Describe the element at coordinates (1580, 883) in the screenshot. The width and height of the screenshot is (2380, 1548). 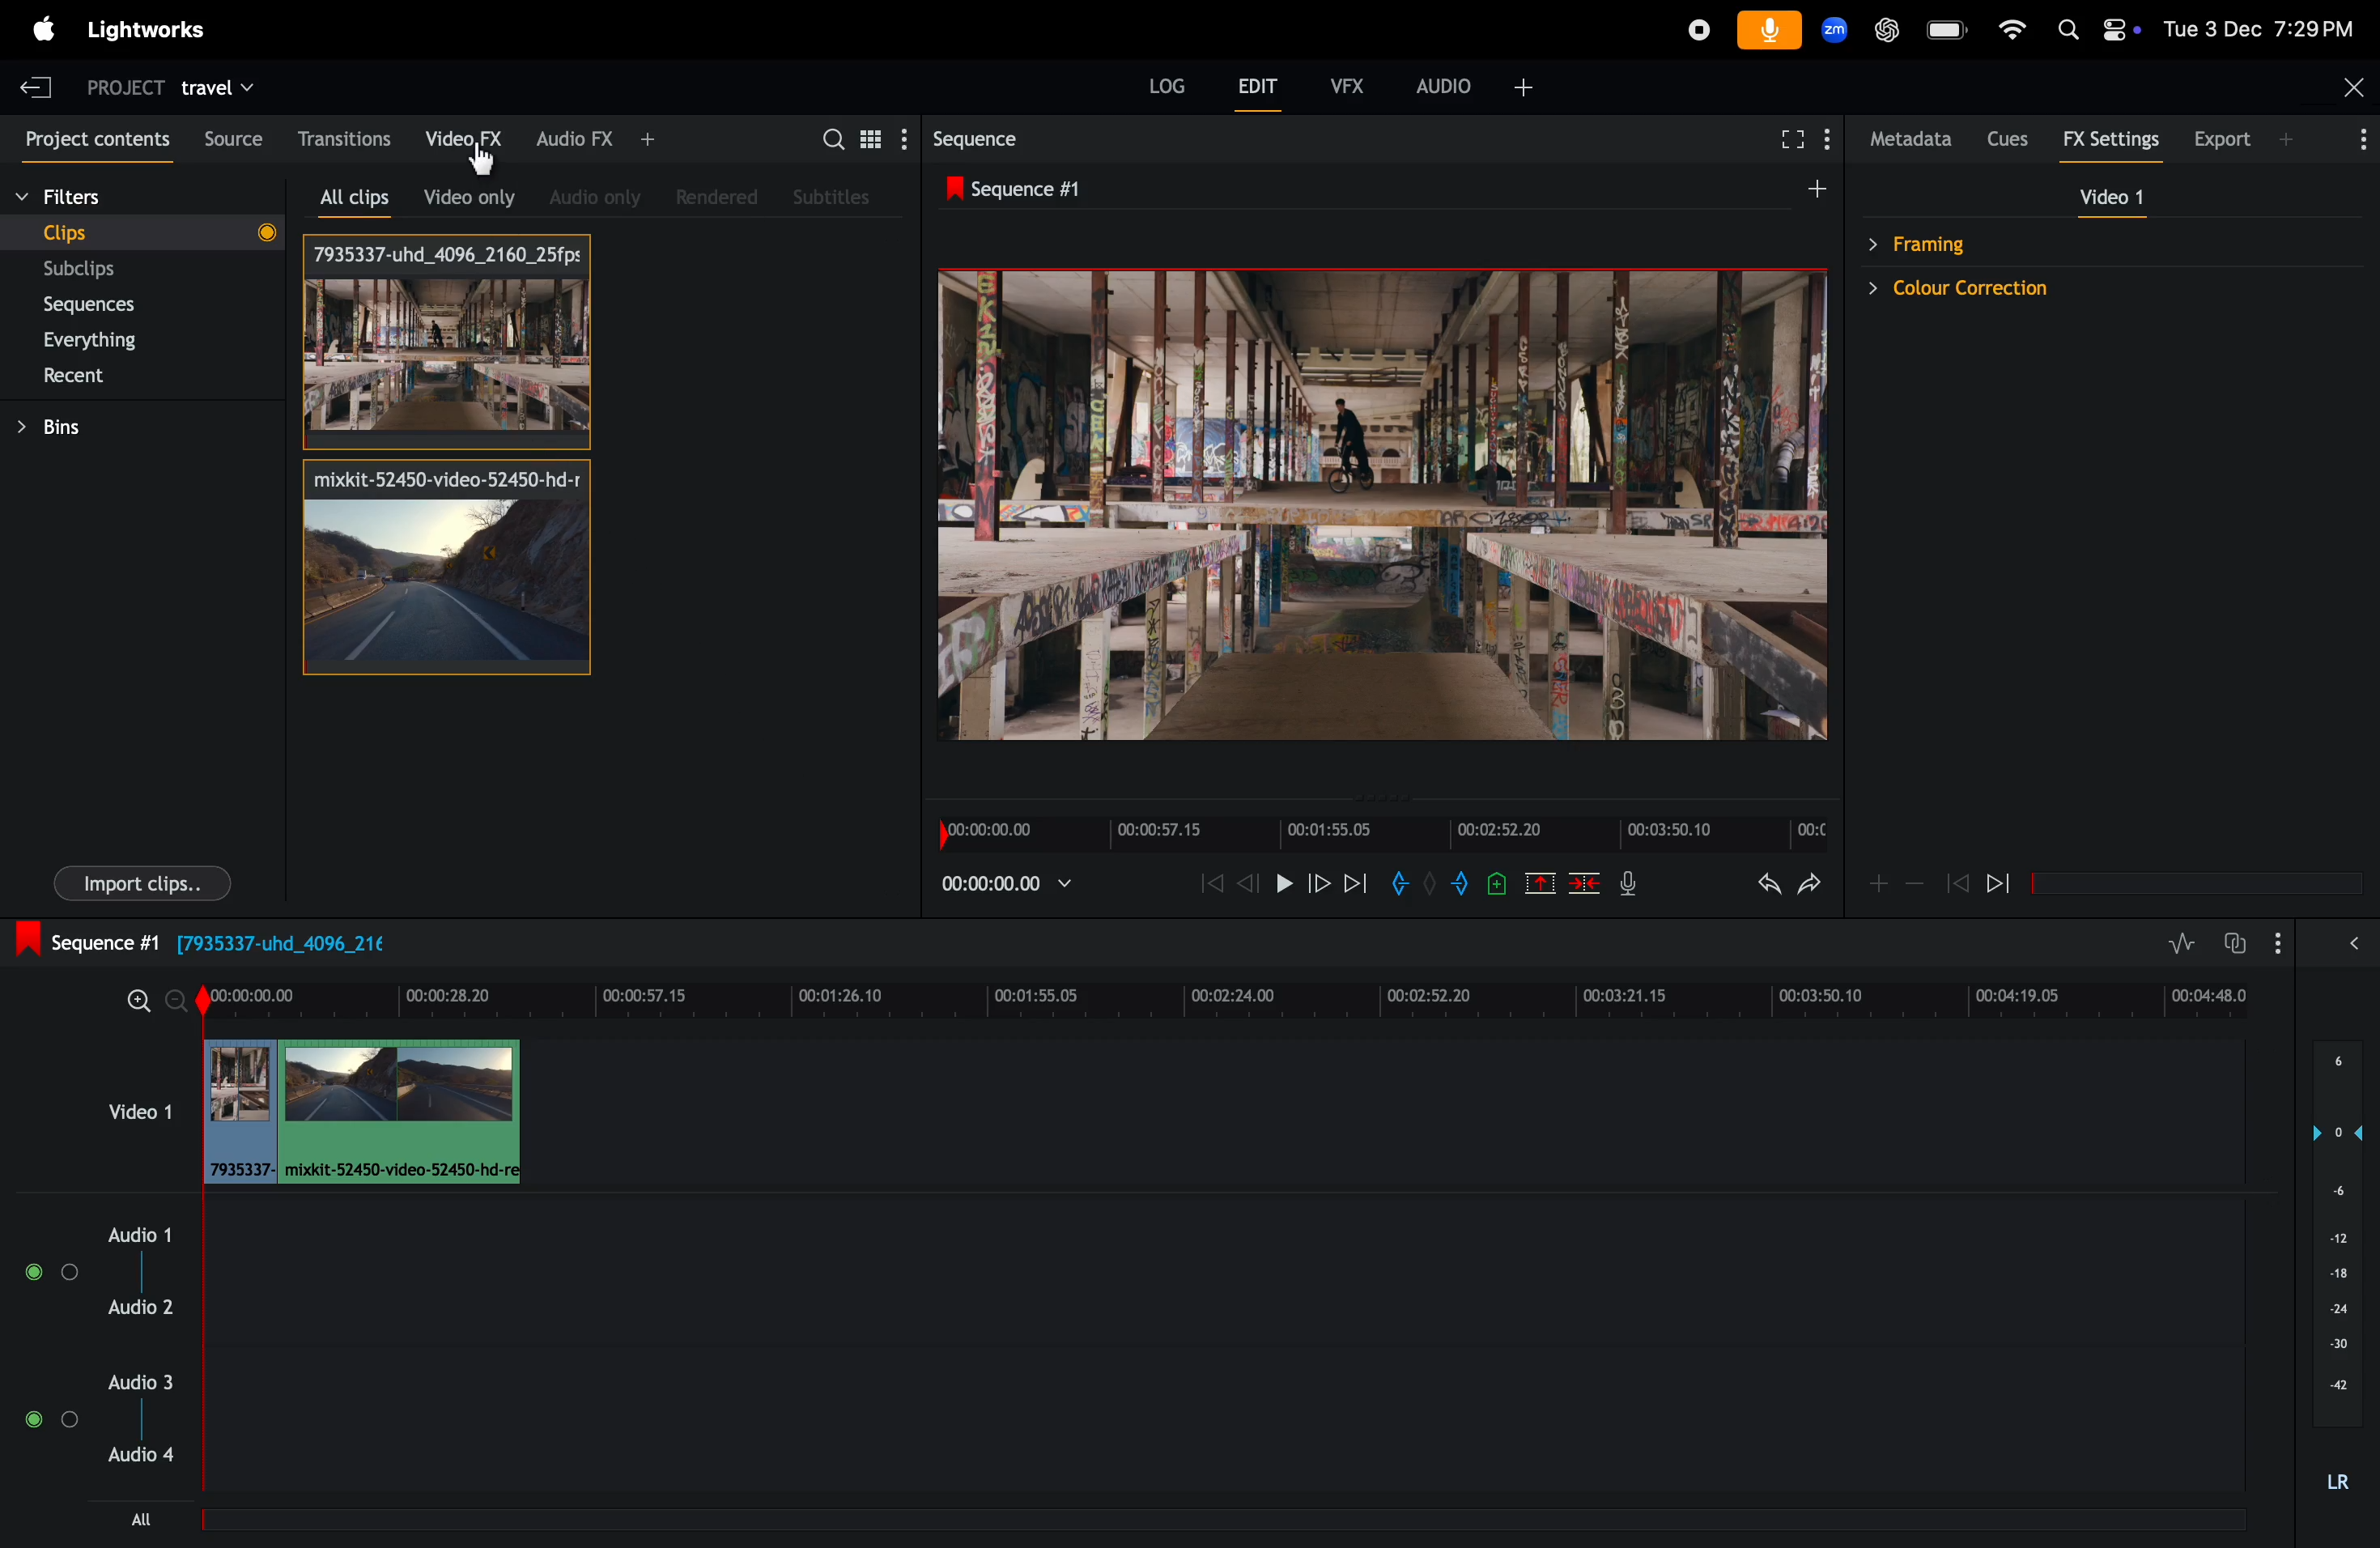
I see `delete` at that location.